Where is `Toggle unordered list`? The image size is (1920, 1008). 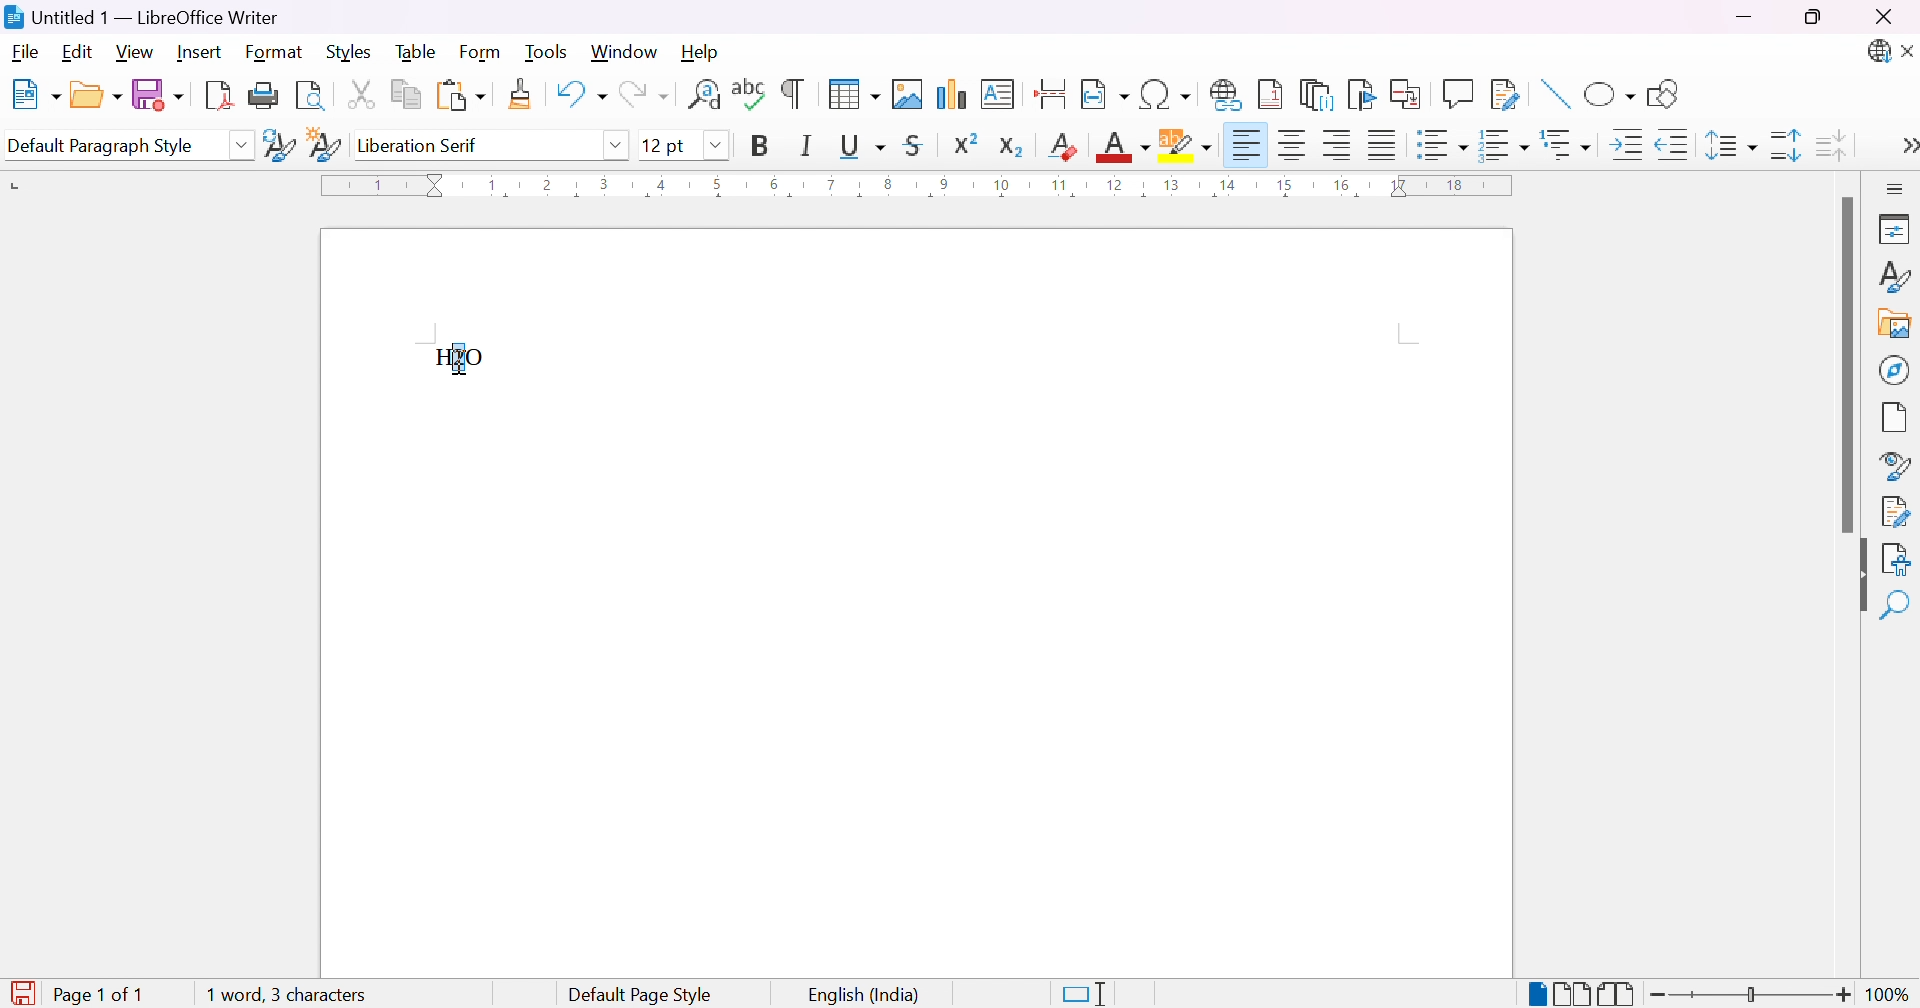
Toggle unordered list is located at coordinates (1444, 148).